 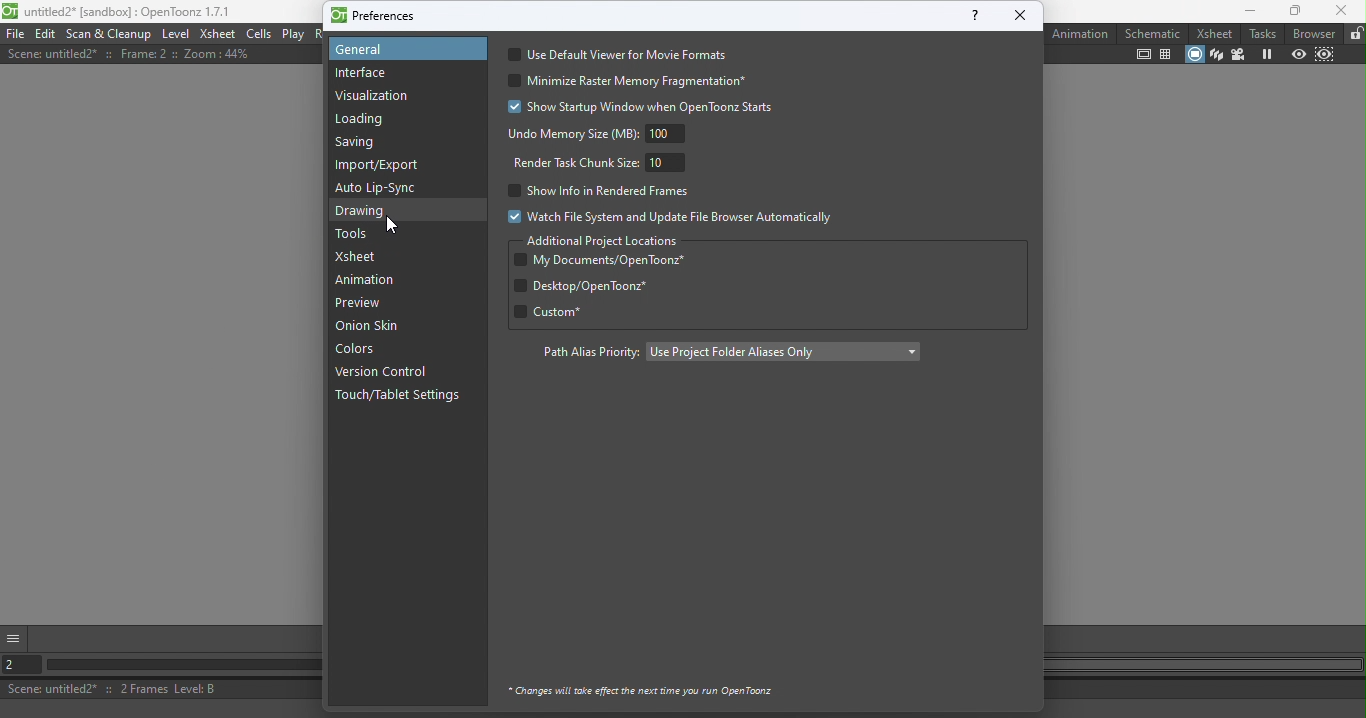 I want to click on Set the current frame, so click(x=17, y=665).